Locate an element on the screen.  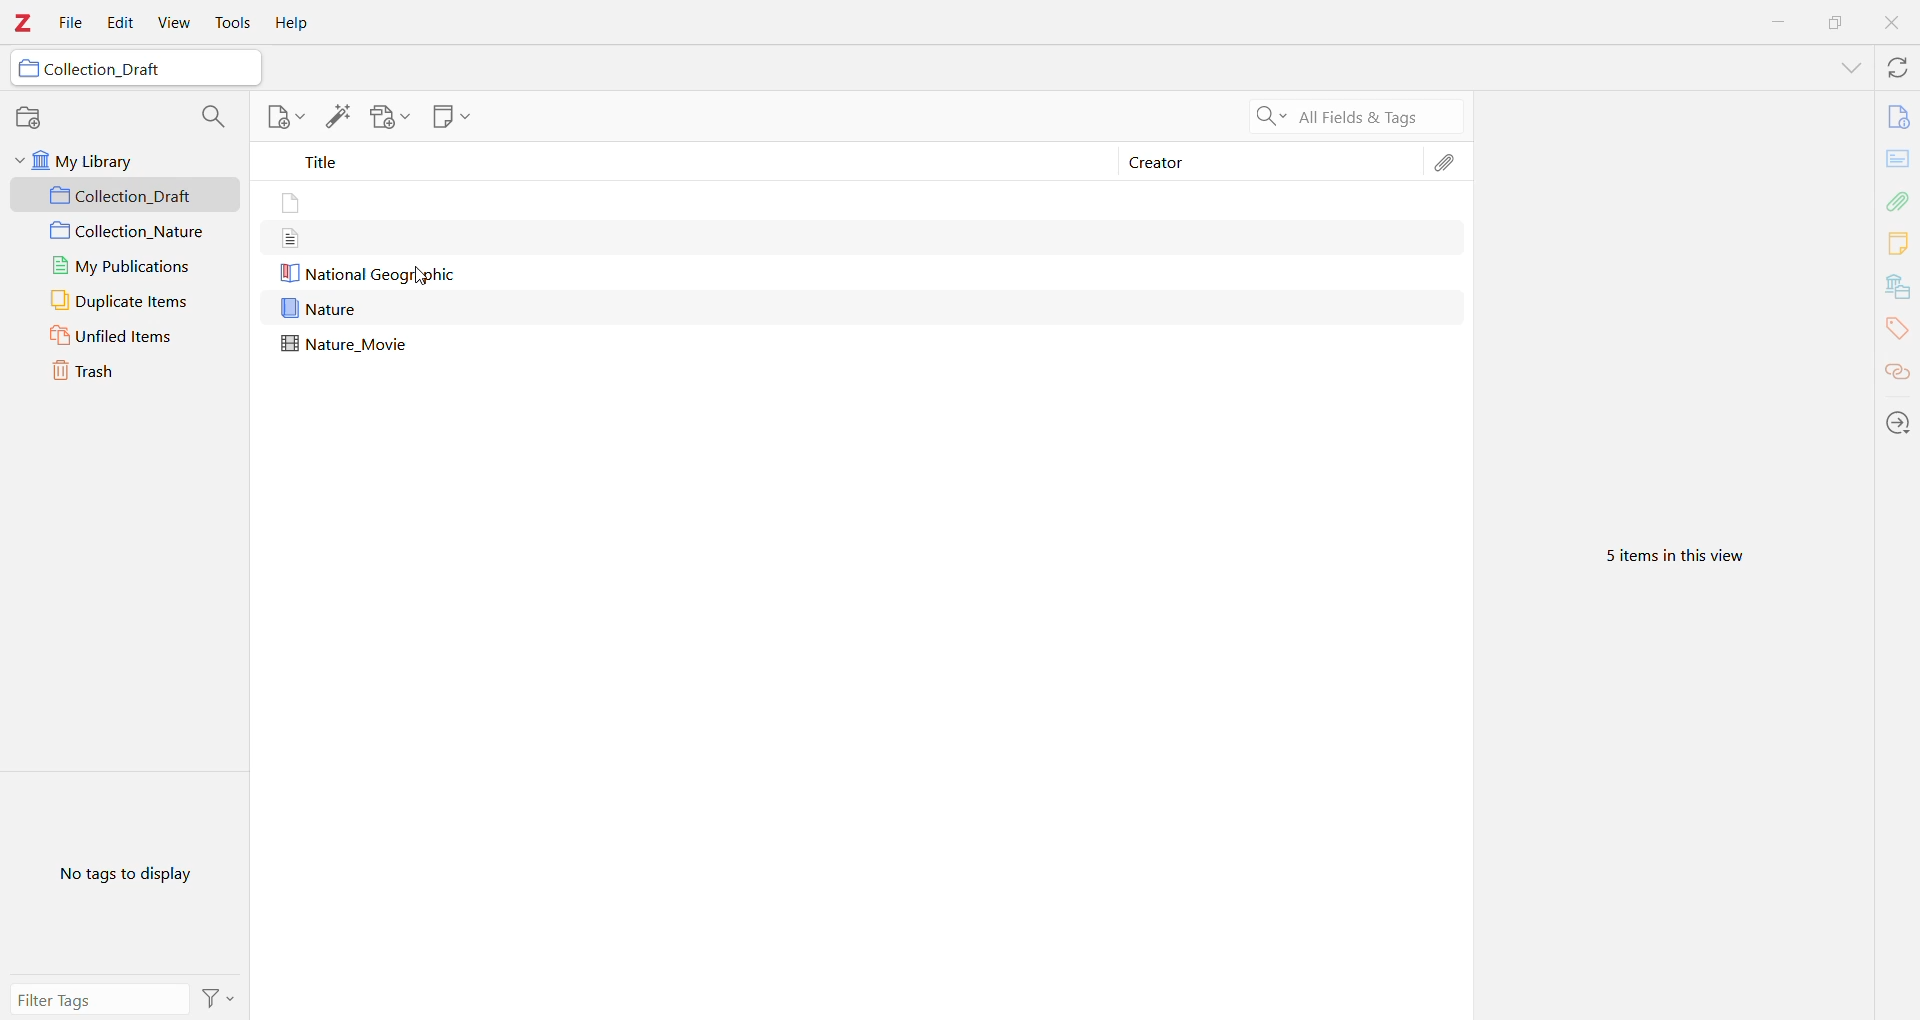
Help is located at coordinates (297, 23).